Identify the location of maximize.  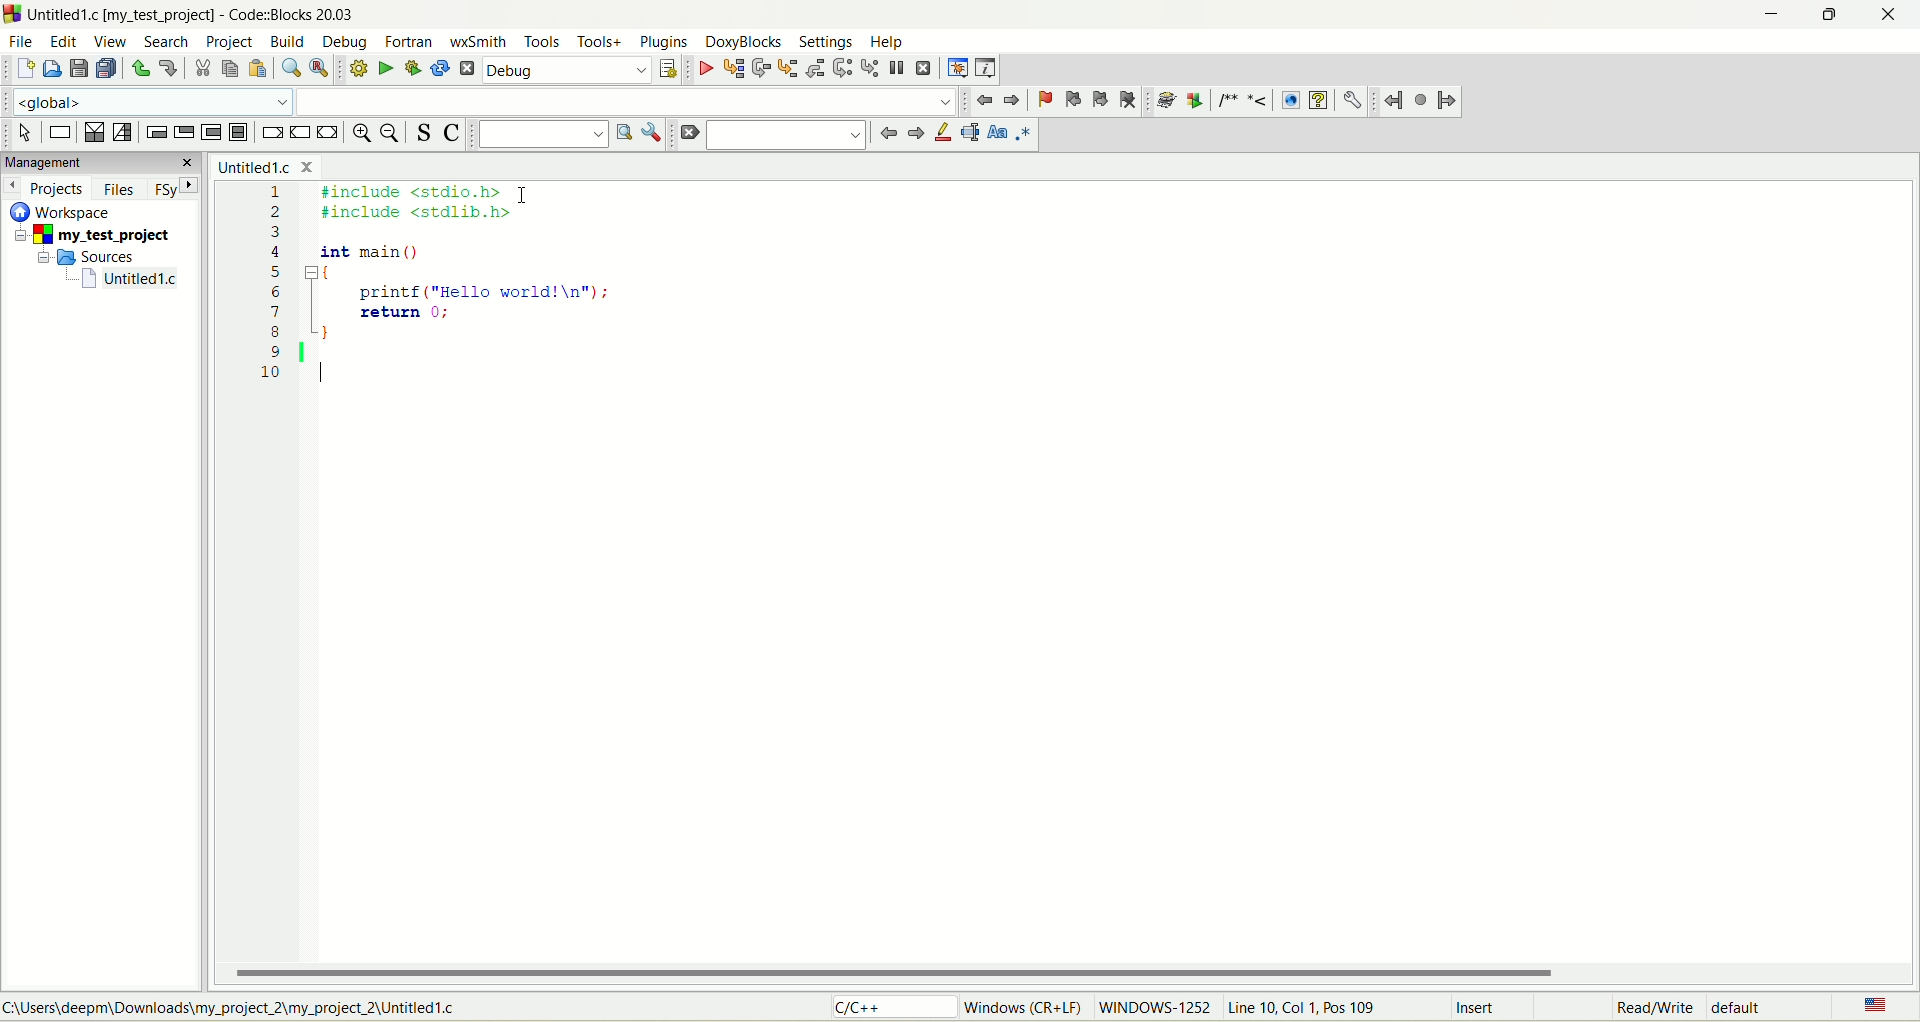
(1831, 15).